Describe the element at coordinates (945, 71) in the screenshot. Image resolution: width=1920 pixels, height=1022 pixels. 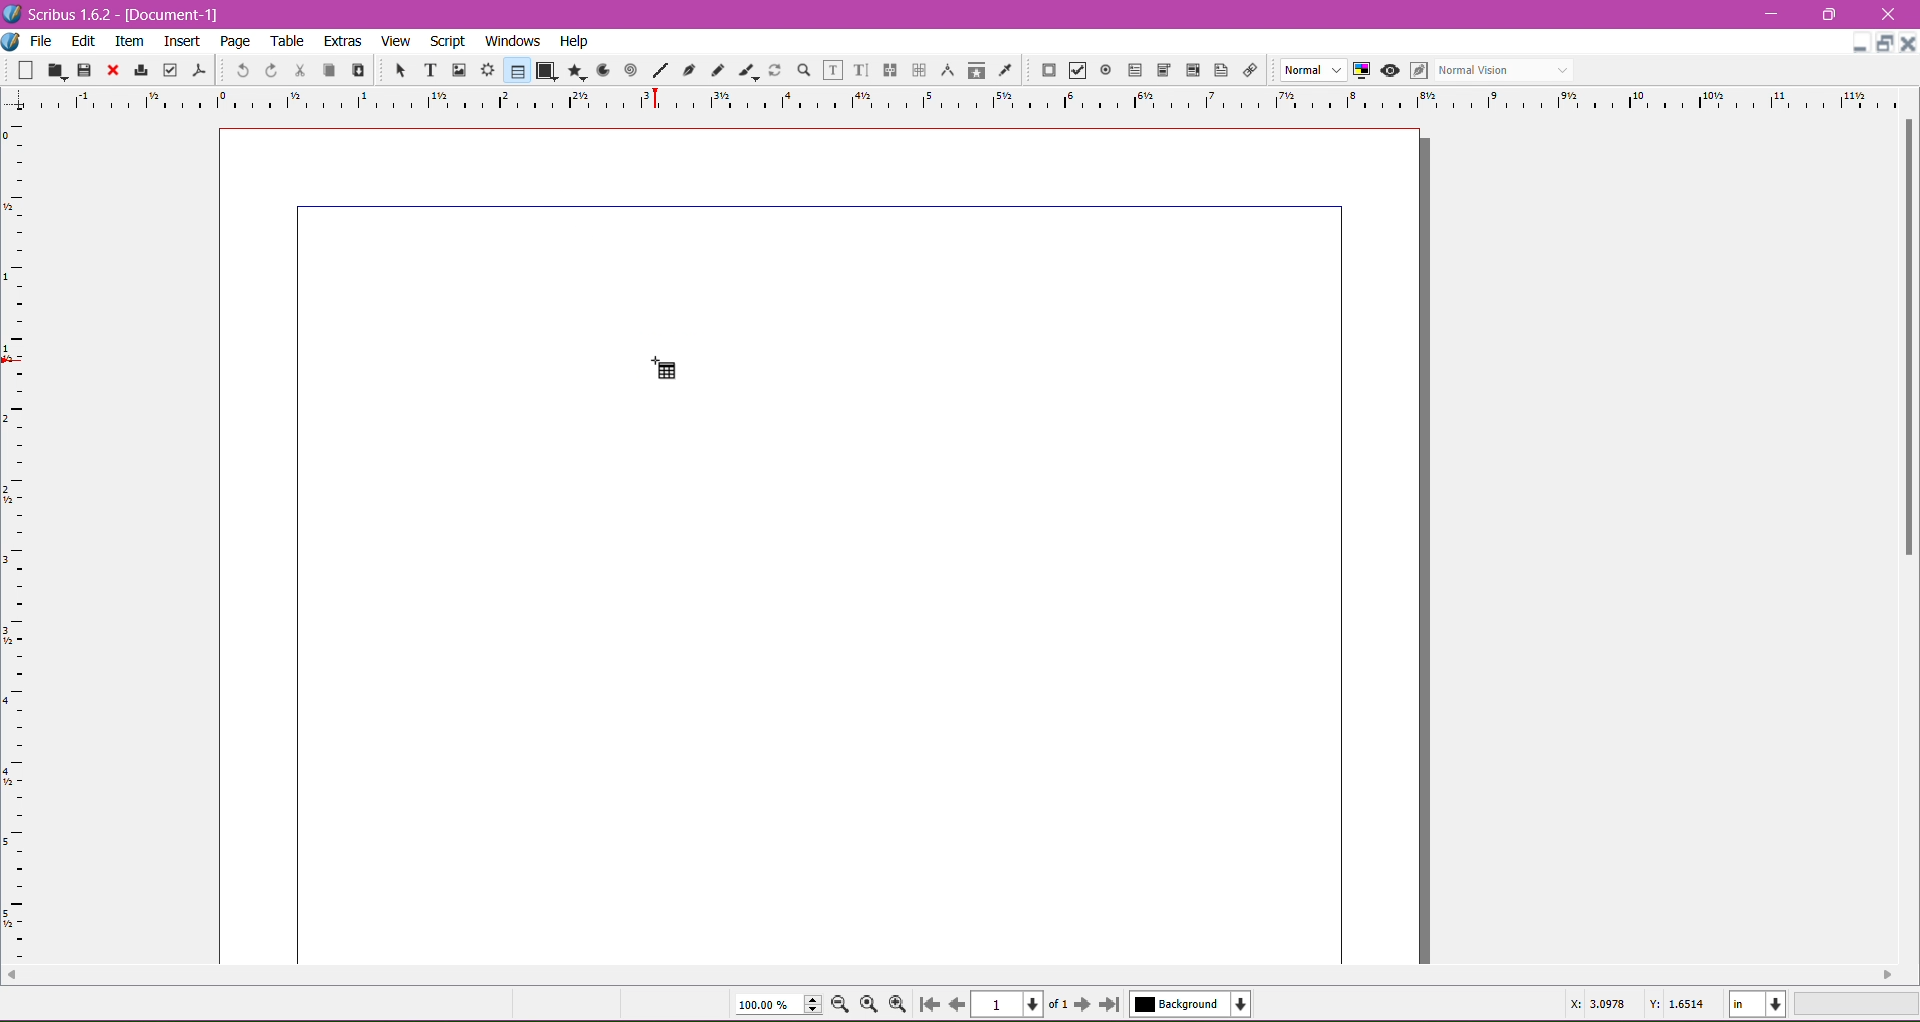
I see `Measurements` at that location.